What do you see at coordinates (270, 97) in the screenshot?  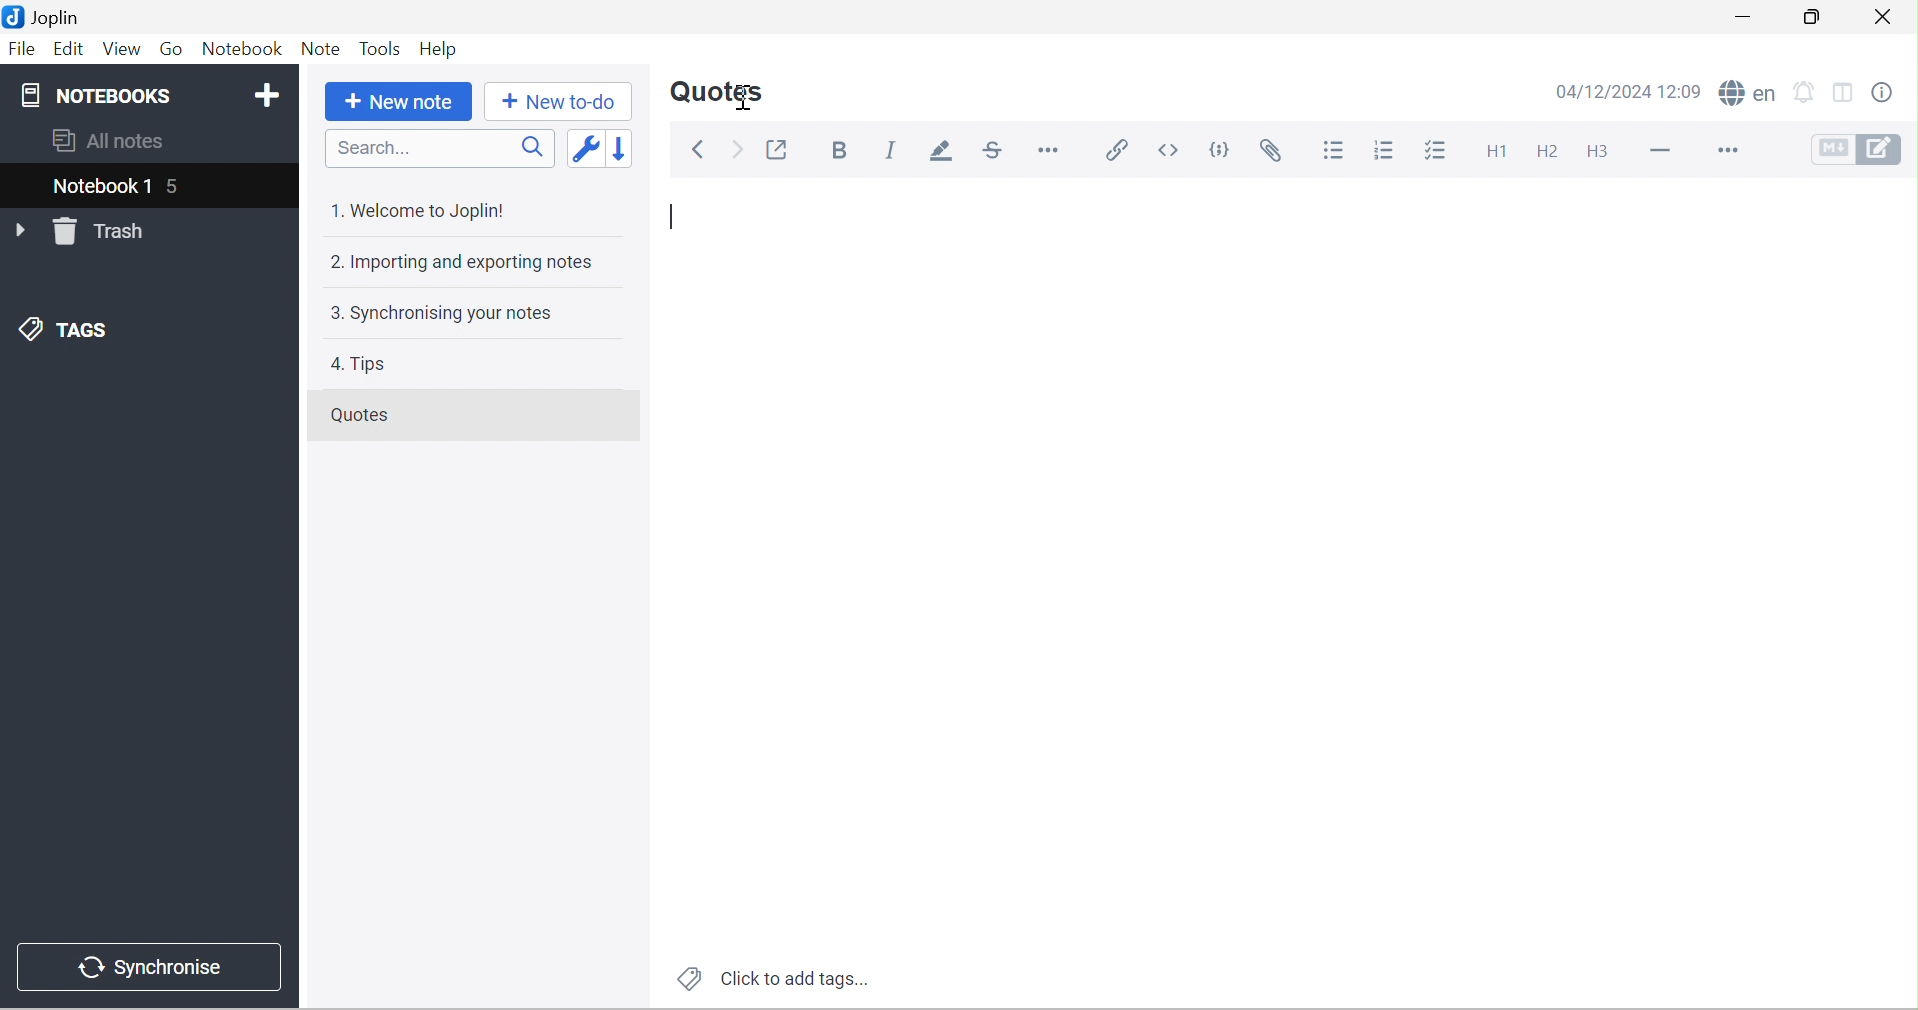 I see `Add notebook` at bounding box center [270, 97].